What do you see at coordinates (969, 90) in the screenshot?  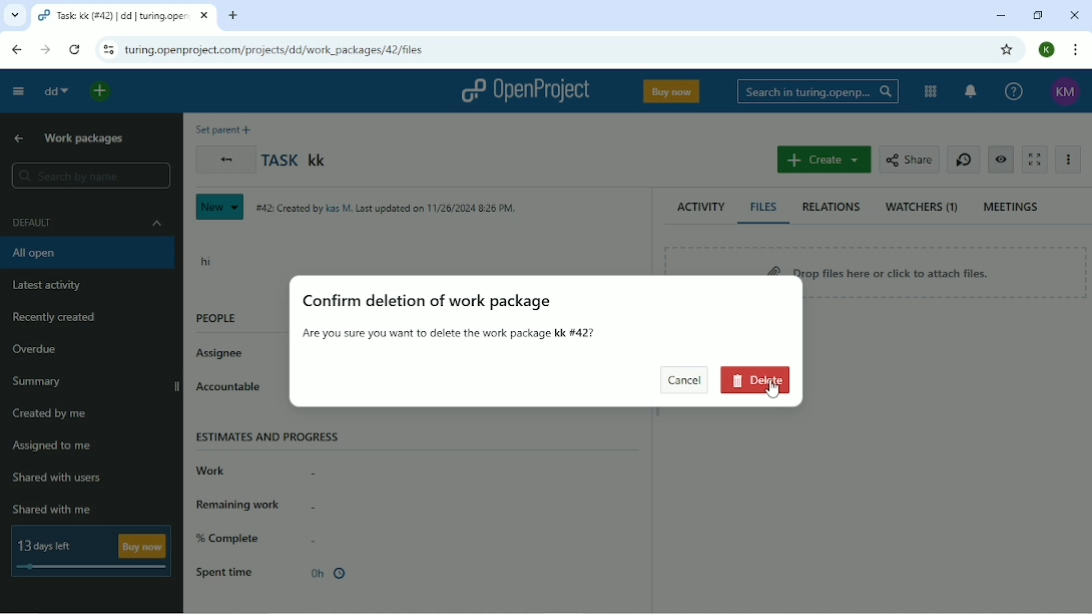 I see `To notification center` at bounding box center [969, 90].